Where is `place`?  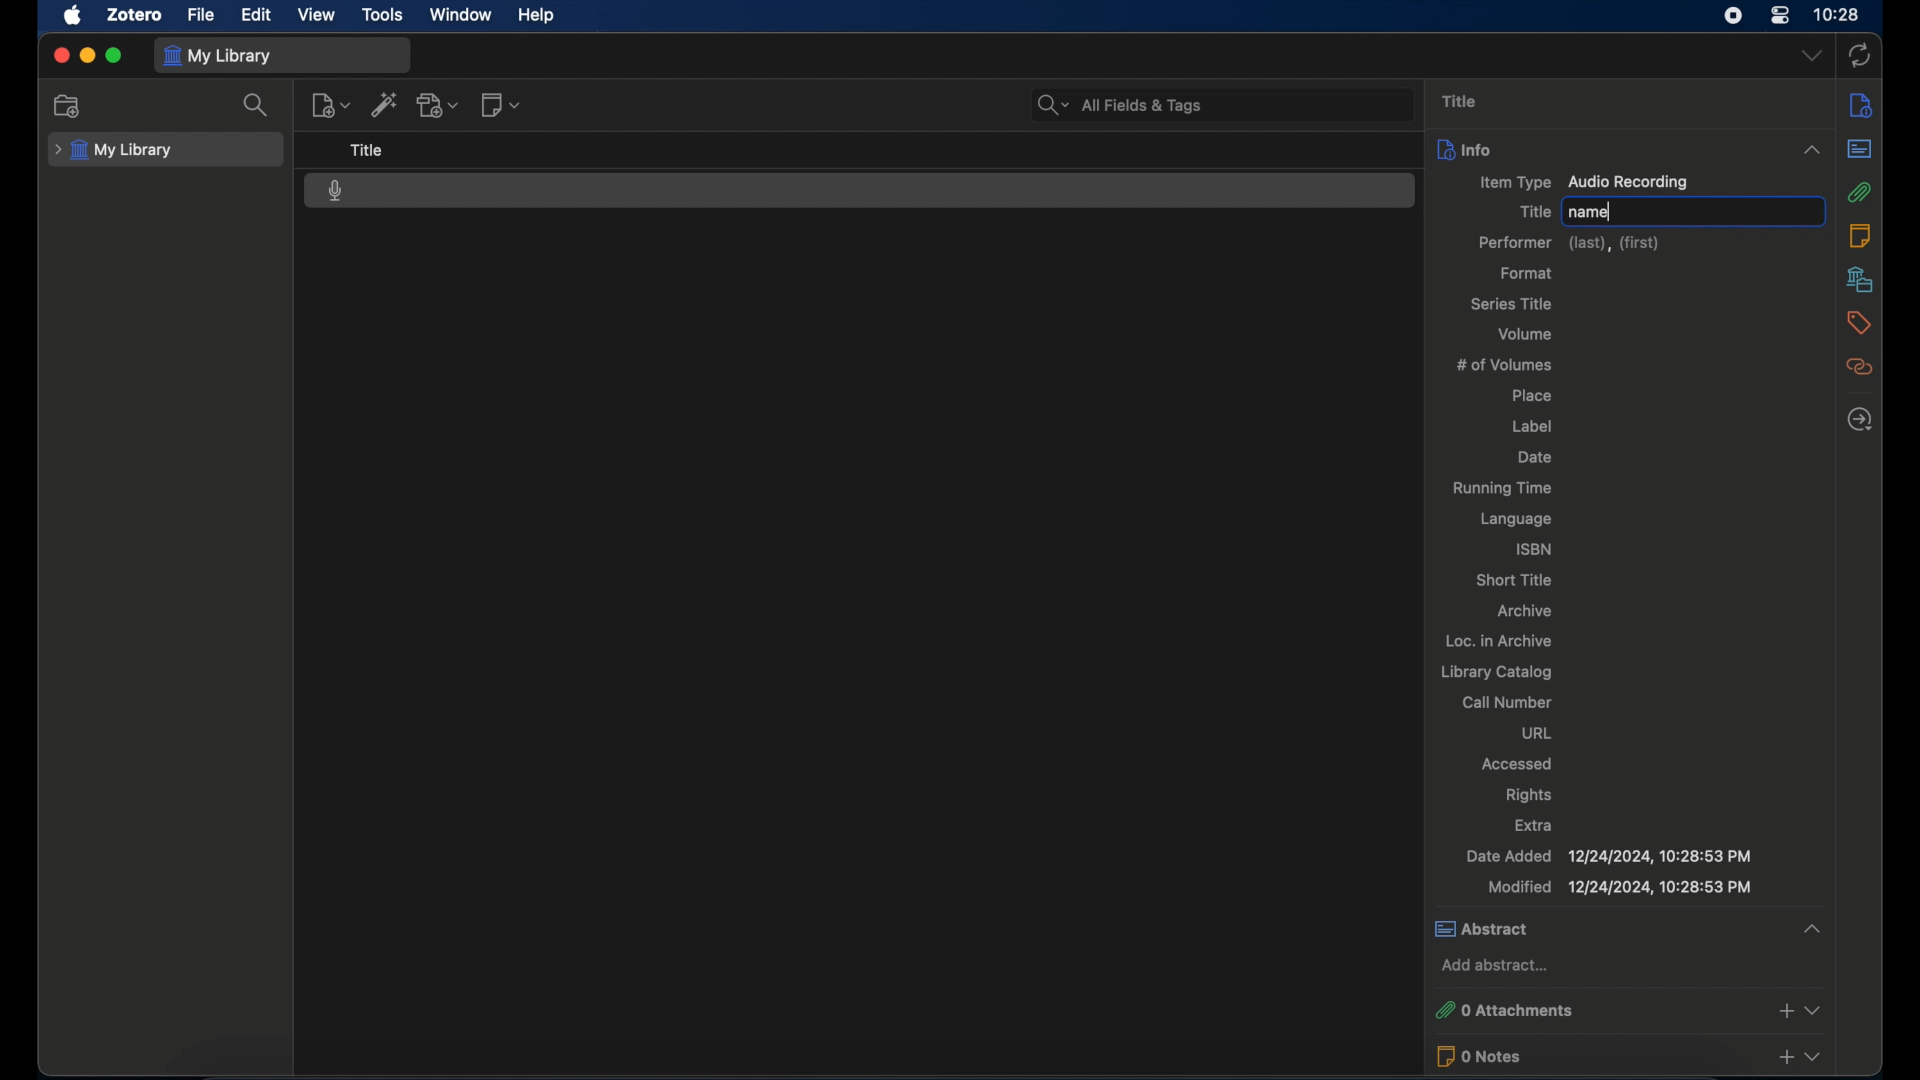 place is located at coordinates (1531, 397).